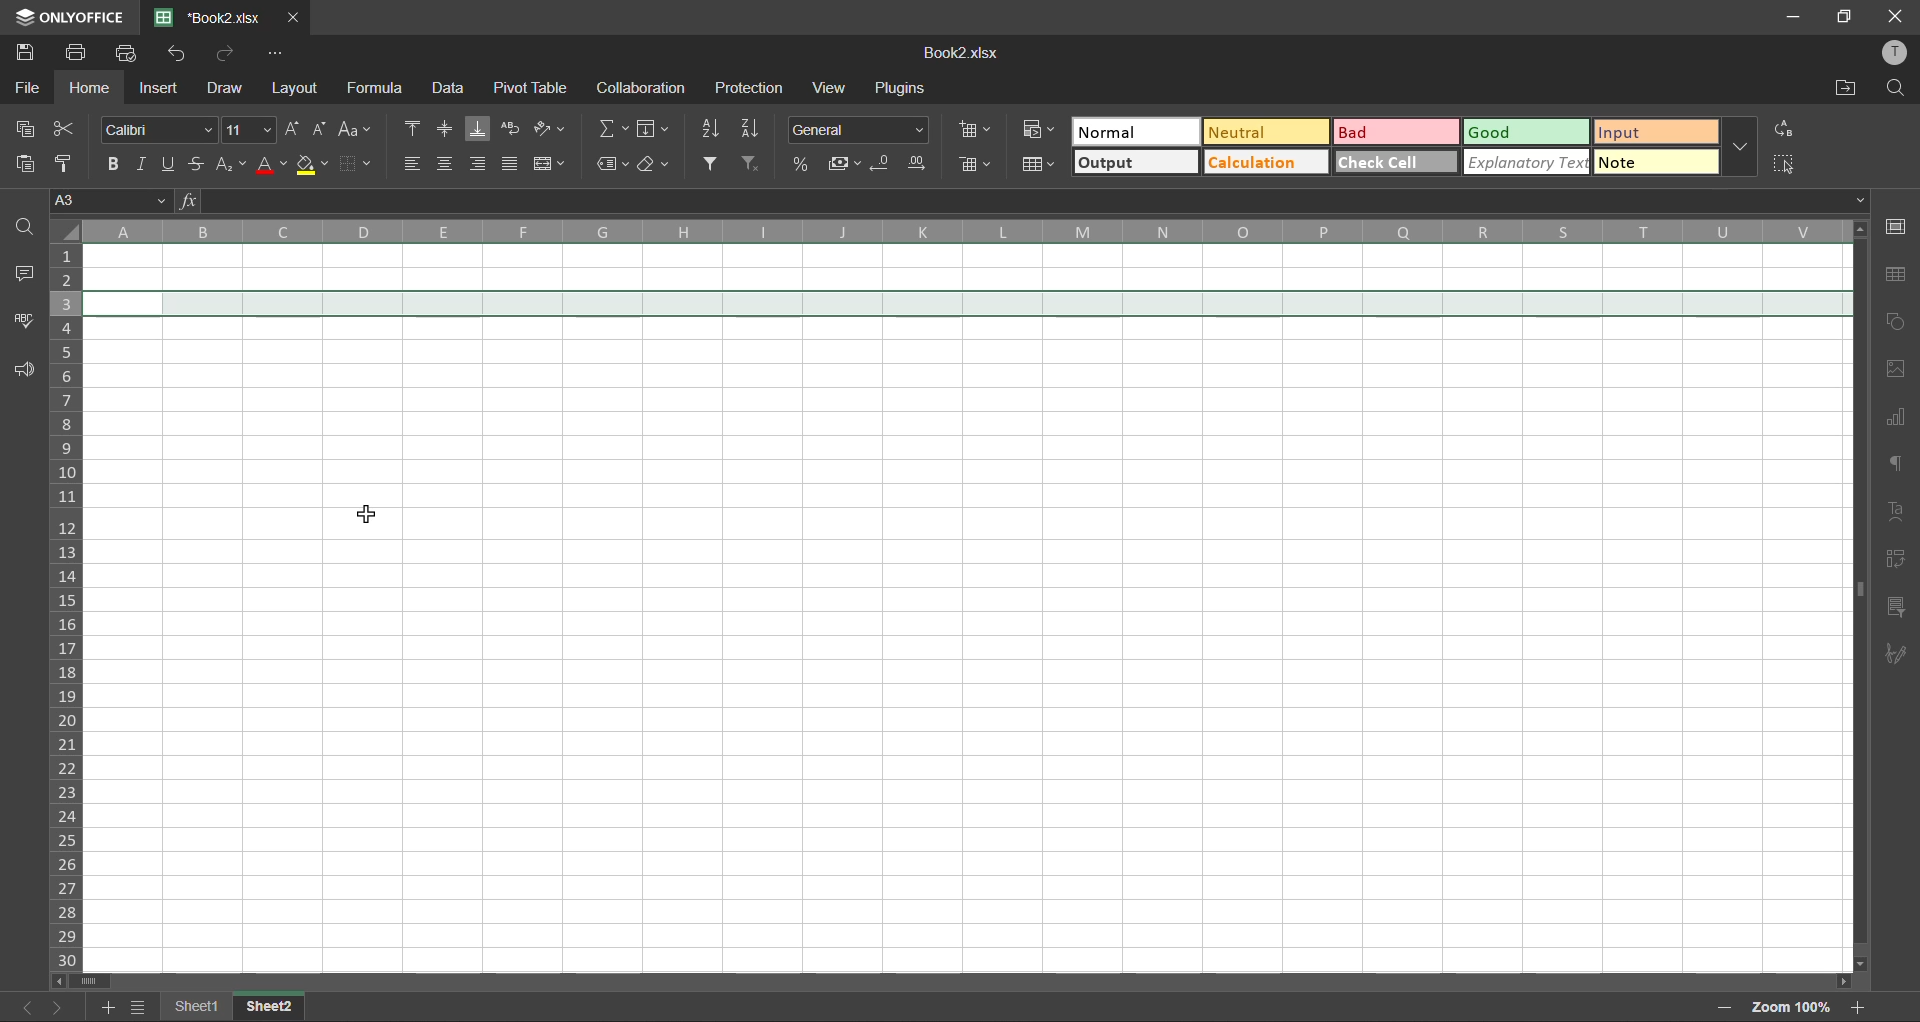 This screenshot has height=1022, width=1920. Describe the element at coordinates (1270, 161) in the screenshot. I see `calculation` at that location.